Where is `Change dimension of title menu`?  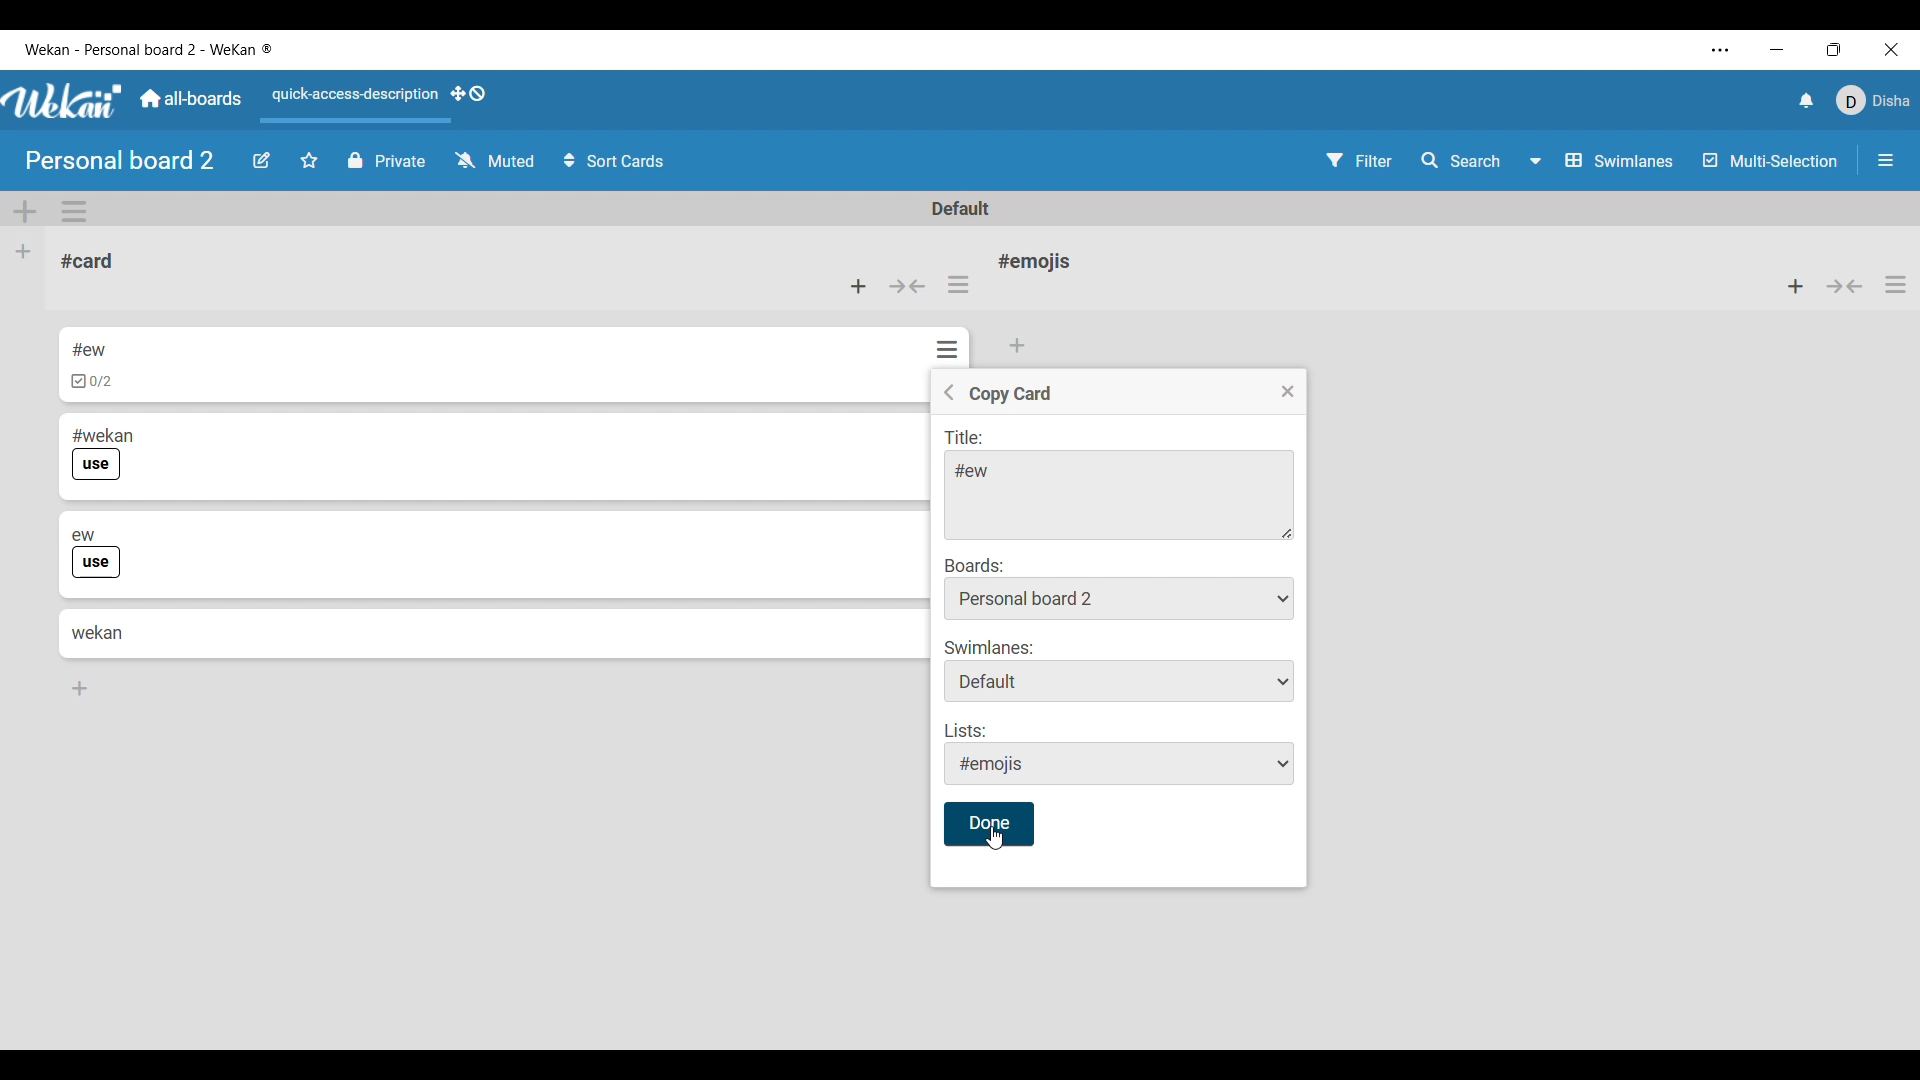 Change dimension of title menu is located at coordinates (1288, 533).